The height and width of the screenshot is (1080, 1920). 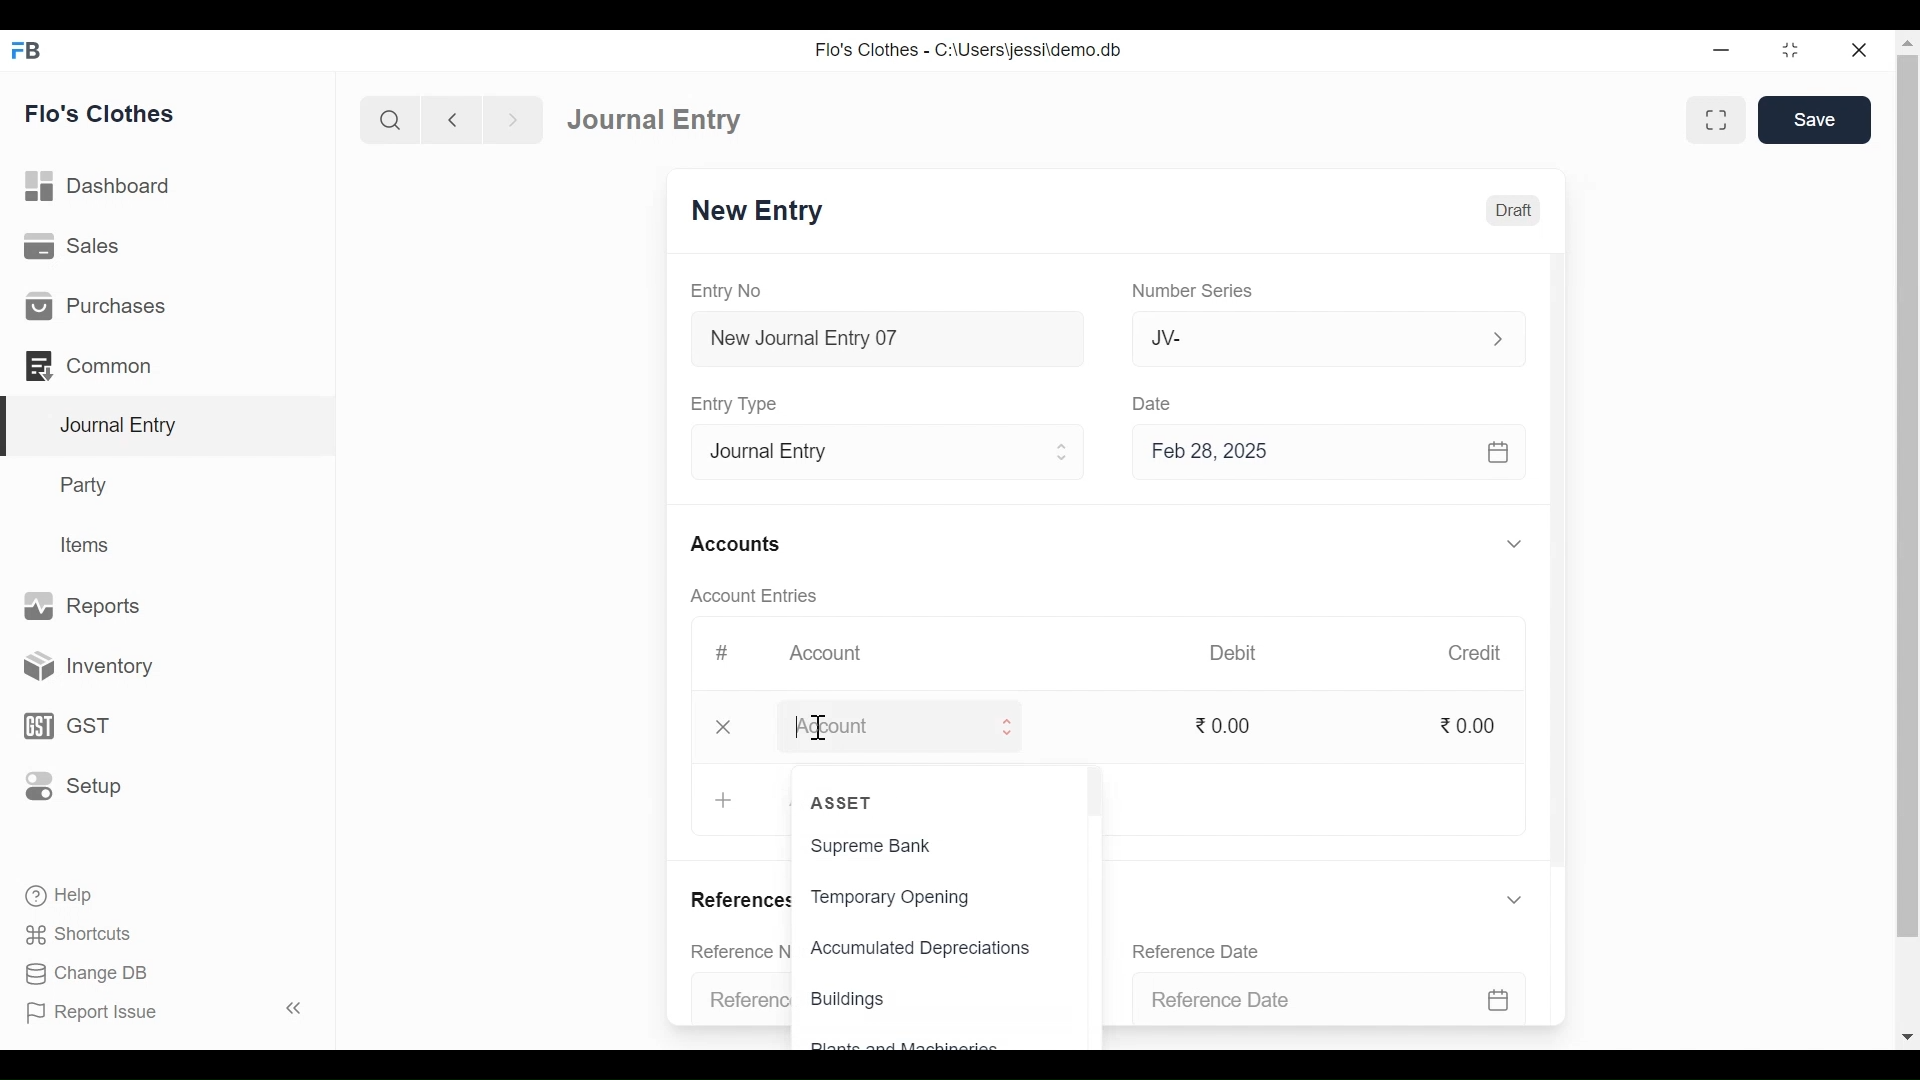 I want to click on Save, so click(x=1814, y=120).